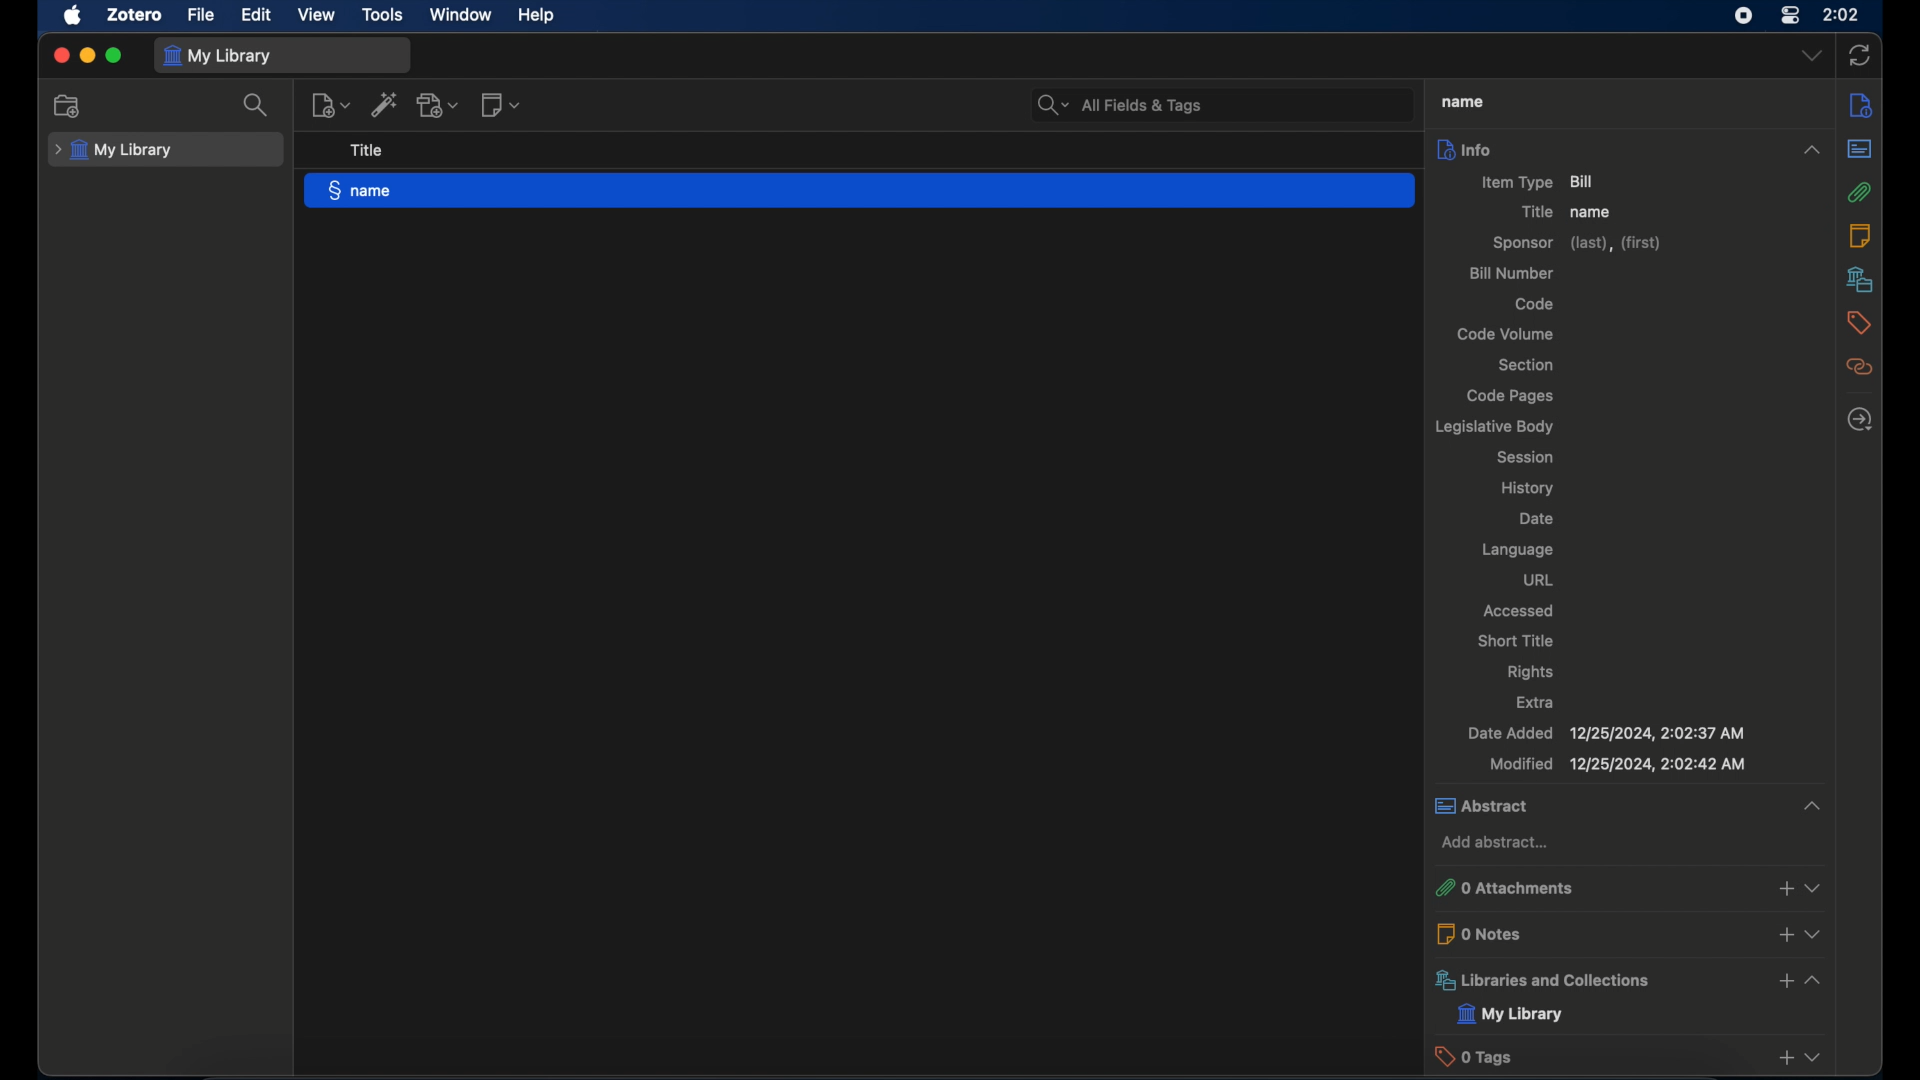  Describe the element at coordinates (1630, 933) in the screenshot. I see `0 notes` at that location.